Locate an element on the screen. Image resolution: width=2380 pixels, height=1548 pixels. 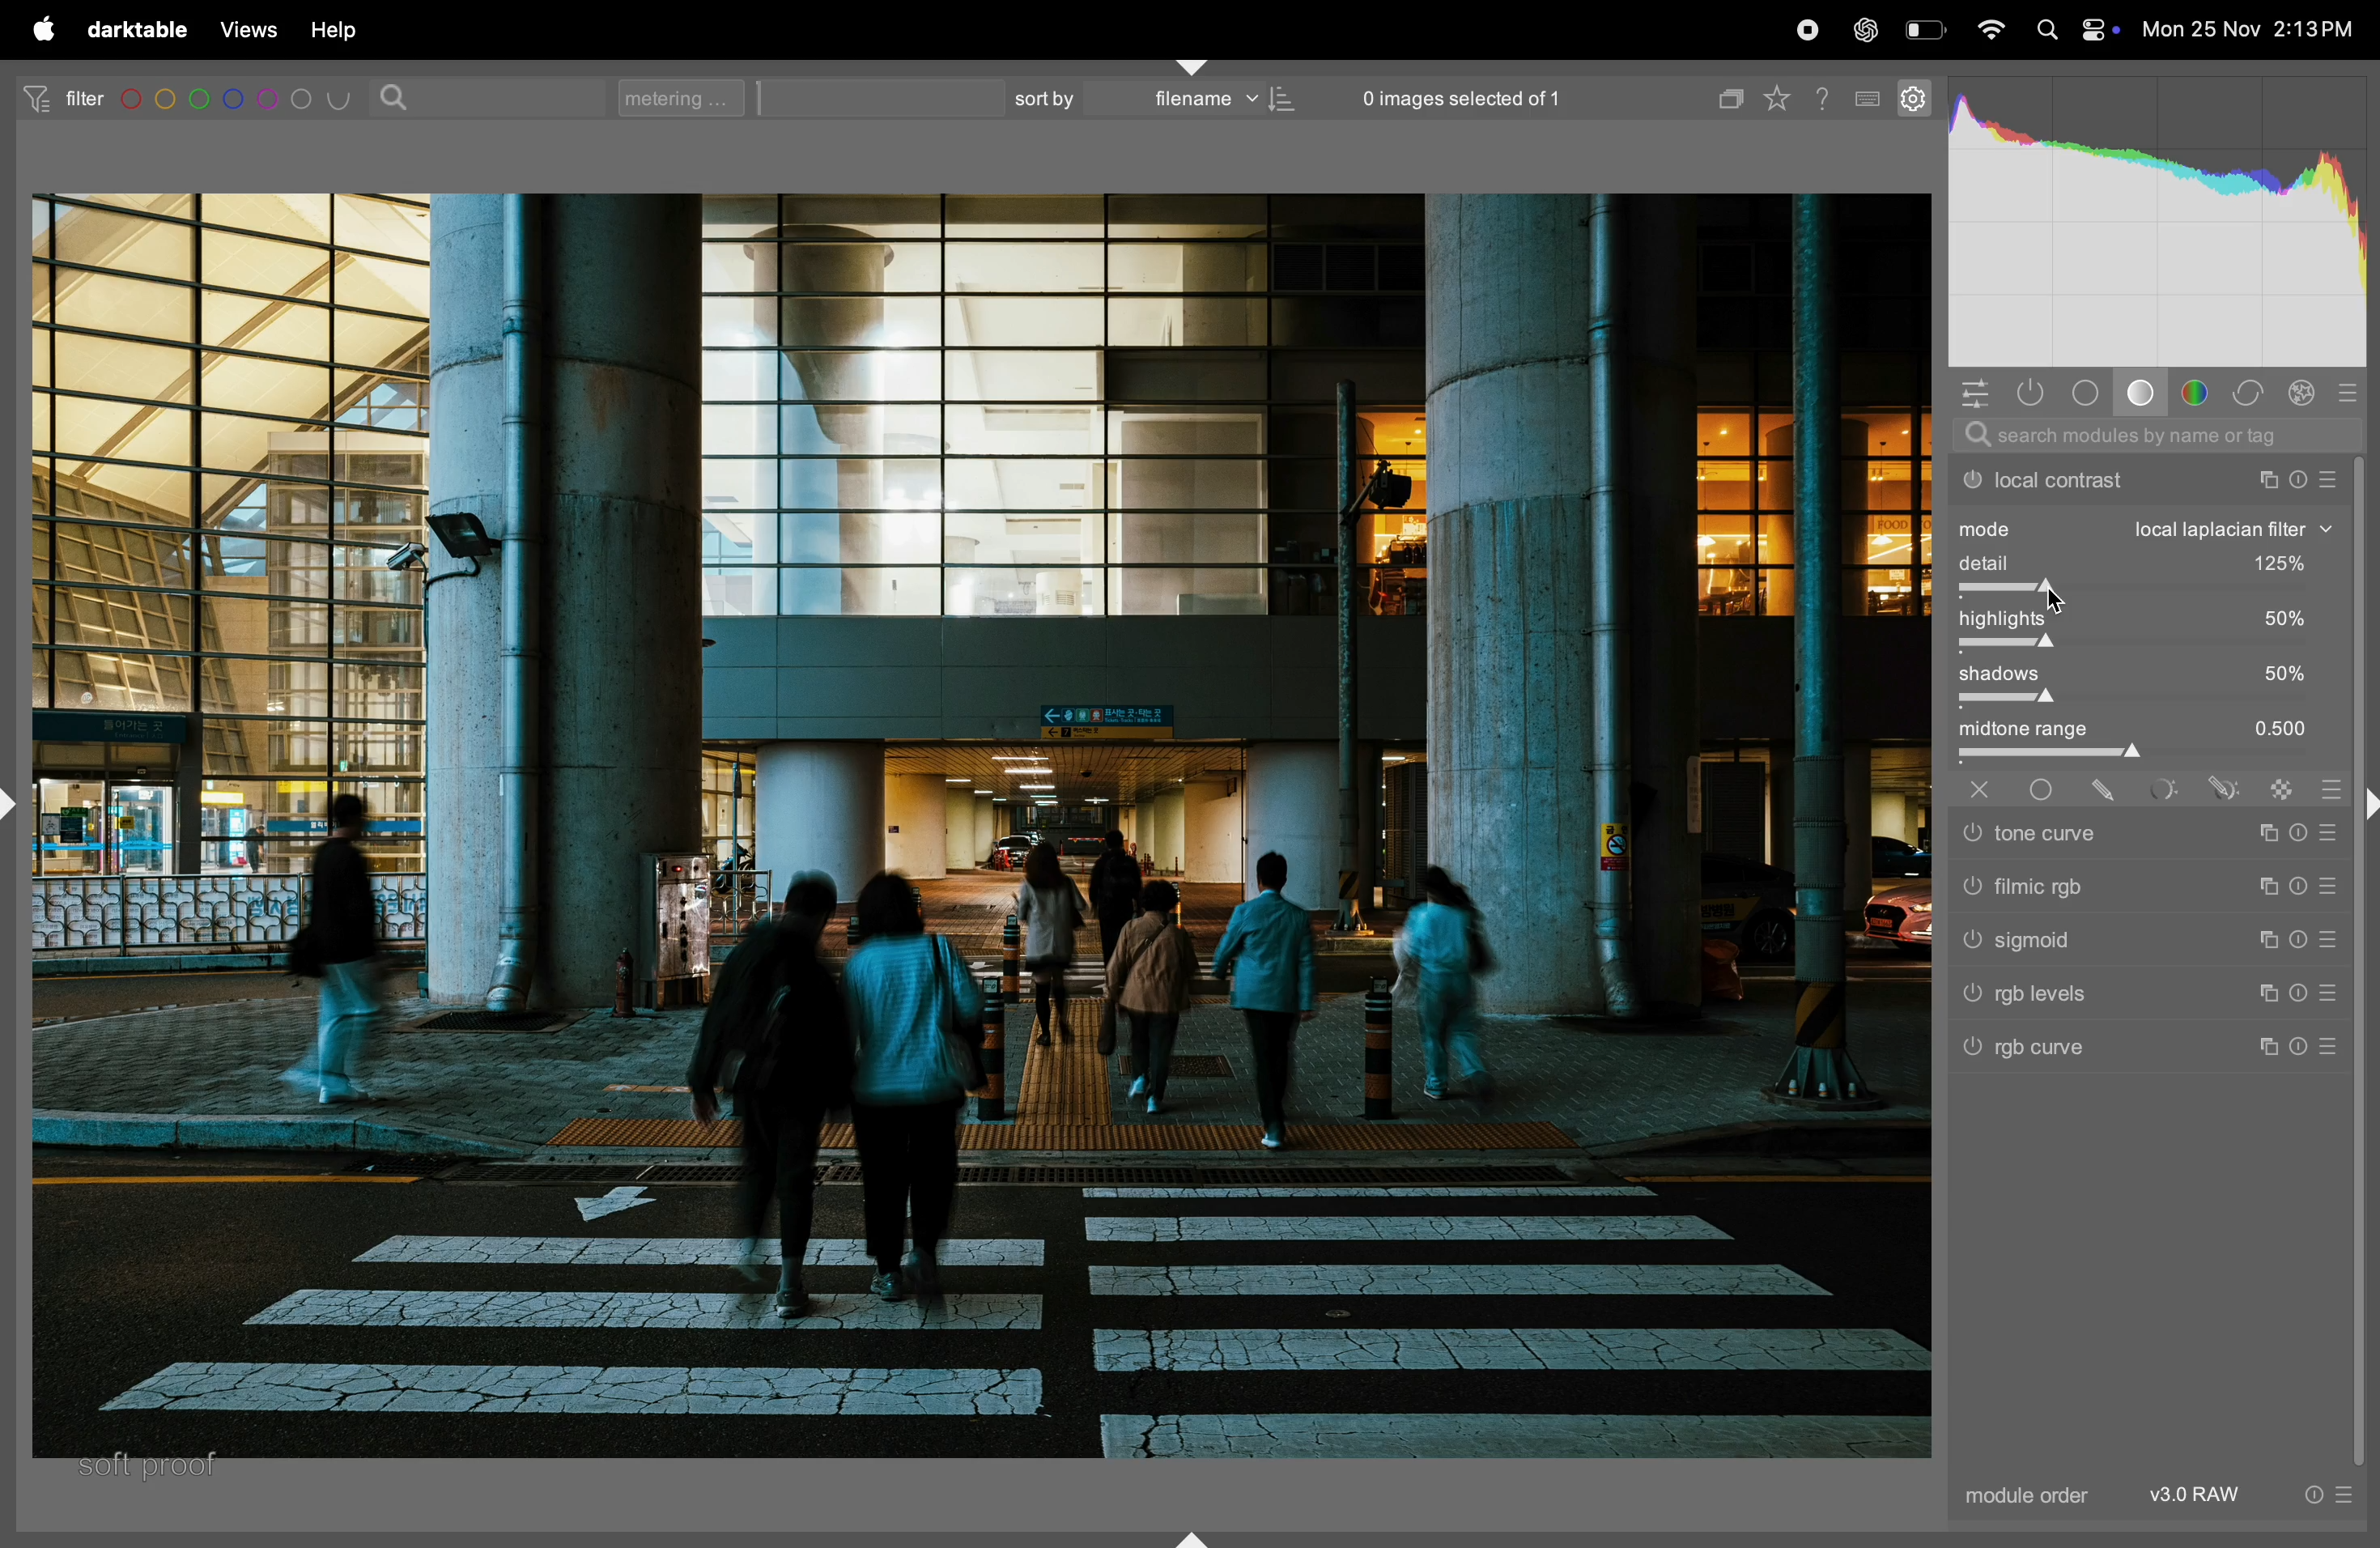
preset is located at coordinates (2329, 884).